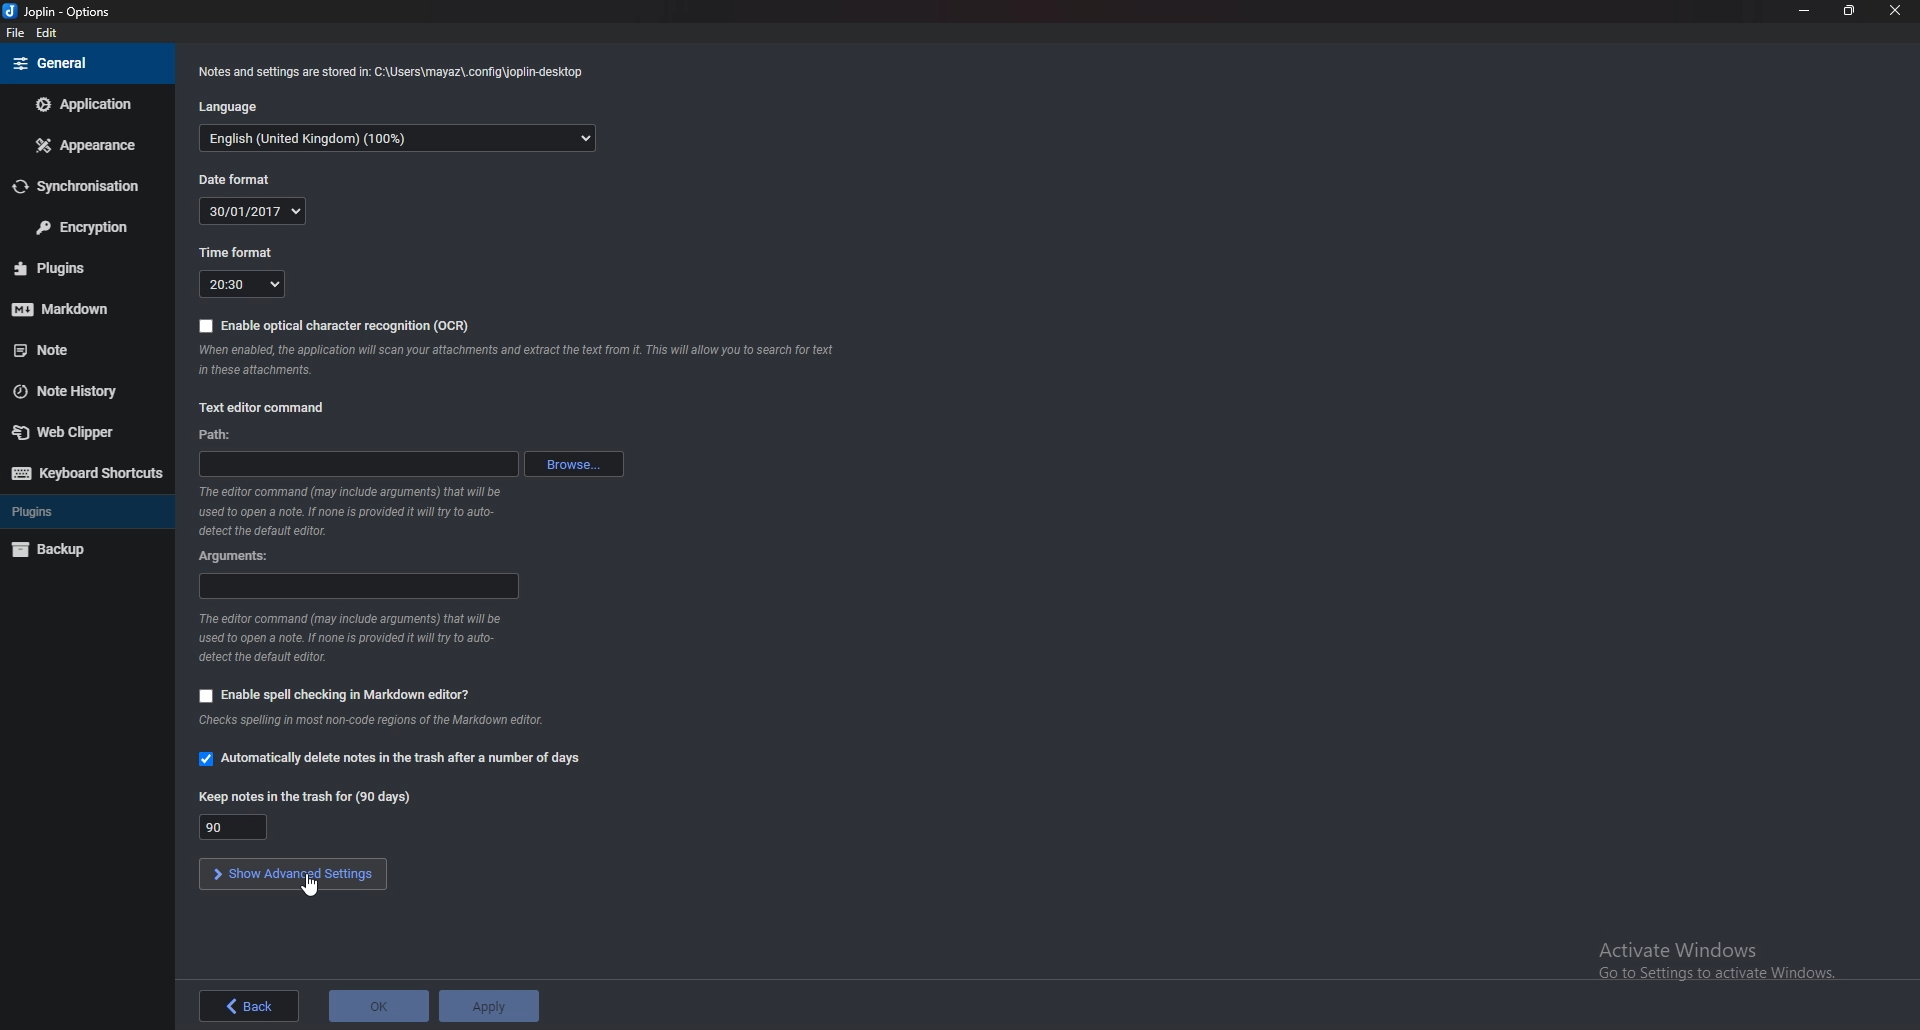  I want to click on arguments, so click(355, 587).